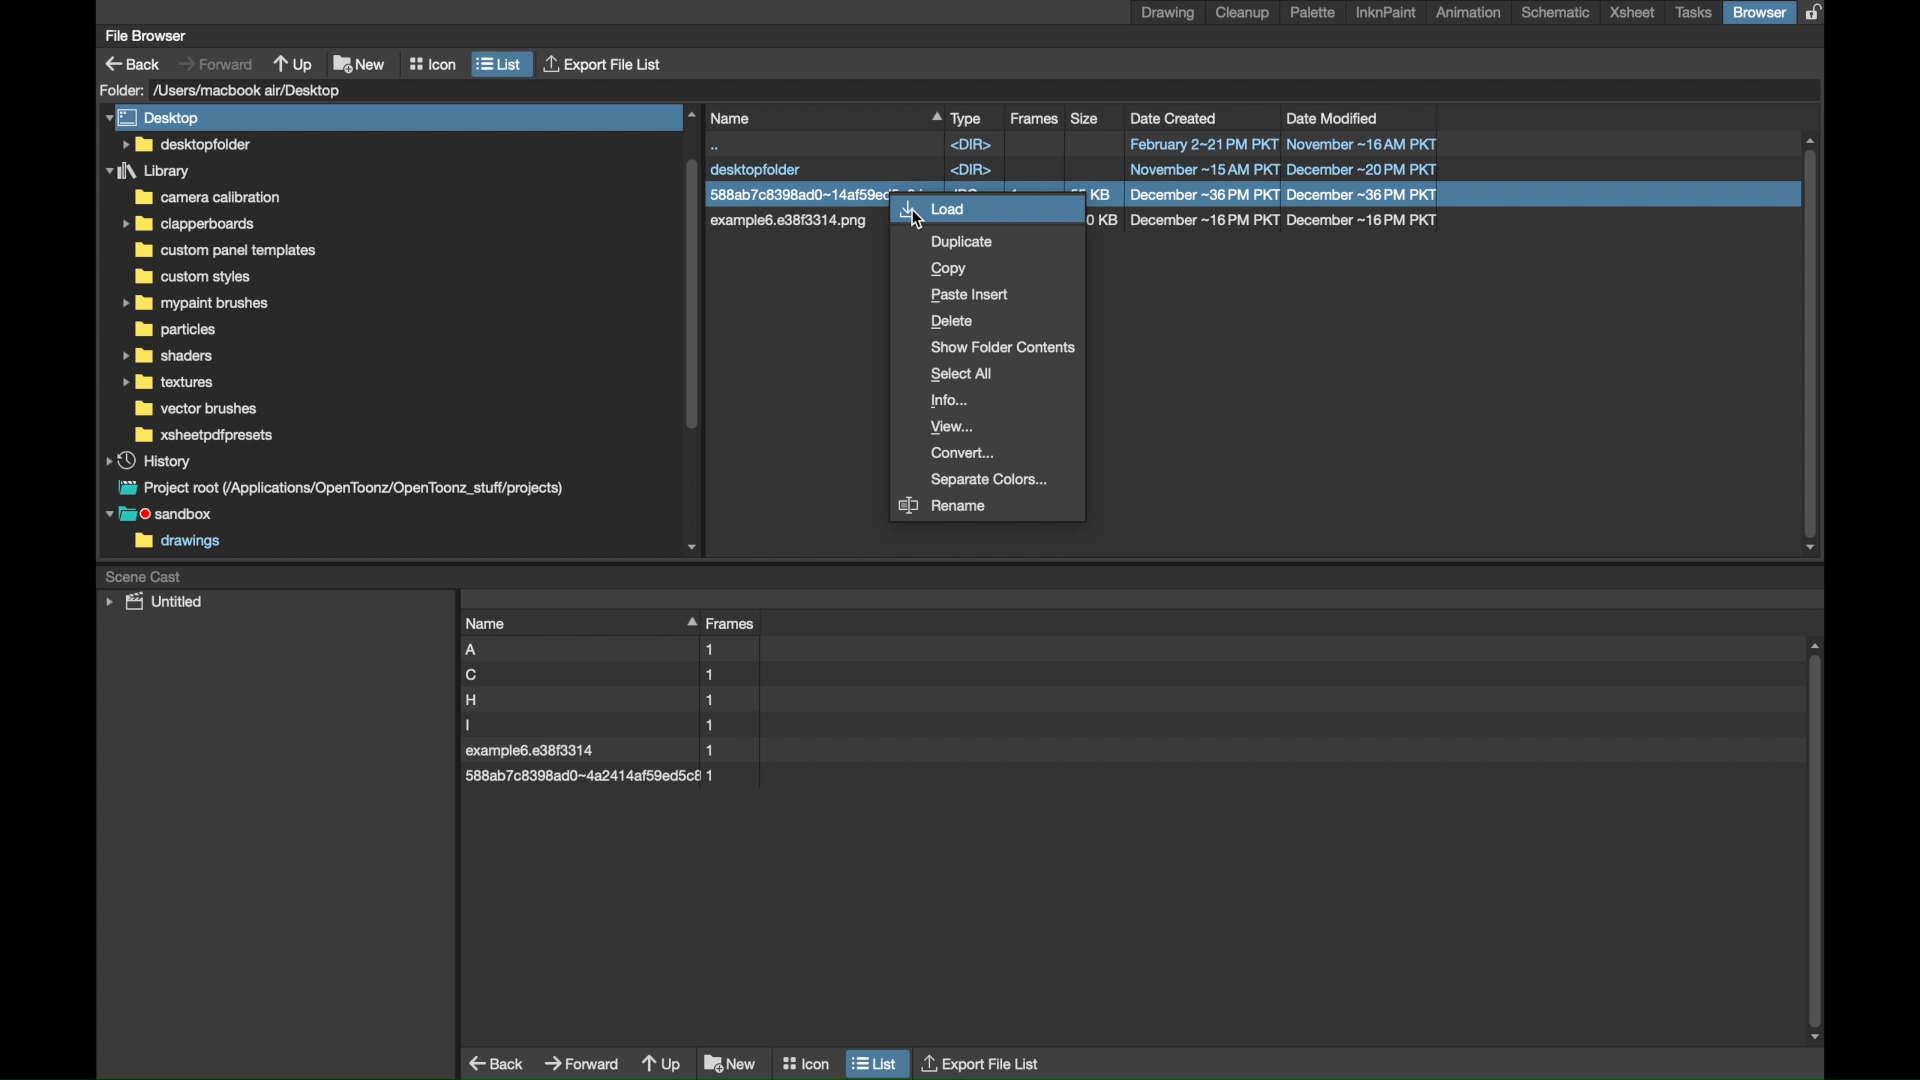  What do you see at coordinates (192, 277) in the screenshot?
I see `folder` at bounding box center [192, 277].